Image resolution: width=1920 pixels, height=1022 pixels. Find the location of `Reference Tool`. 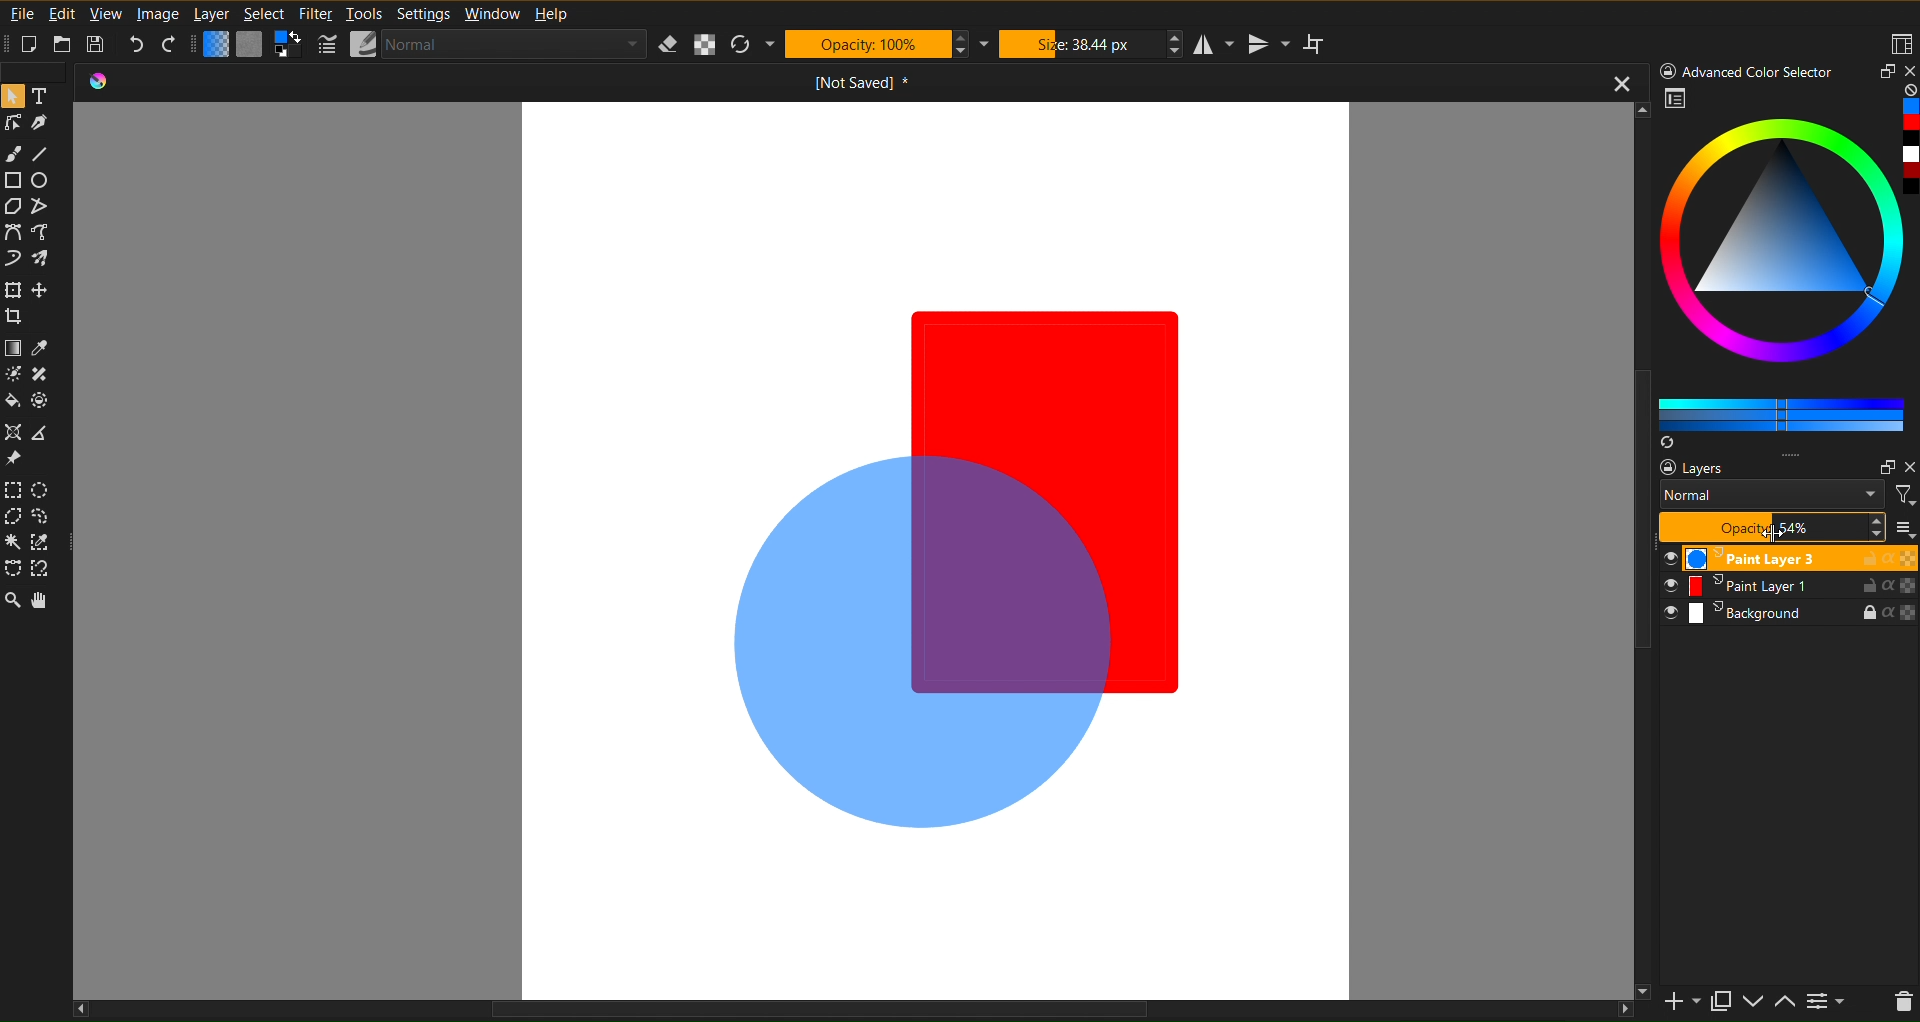

Reference Tool is located at coordinates (16, 456).